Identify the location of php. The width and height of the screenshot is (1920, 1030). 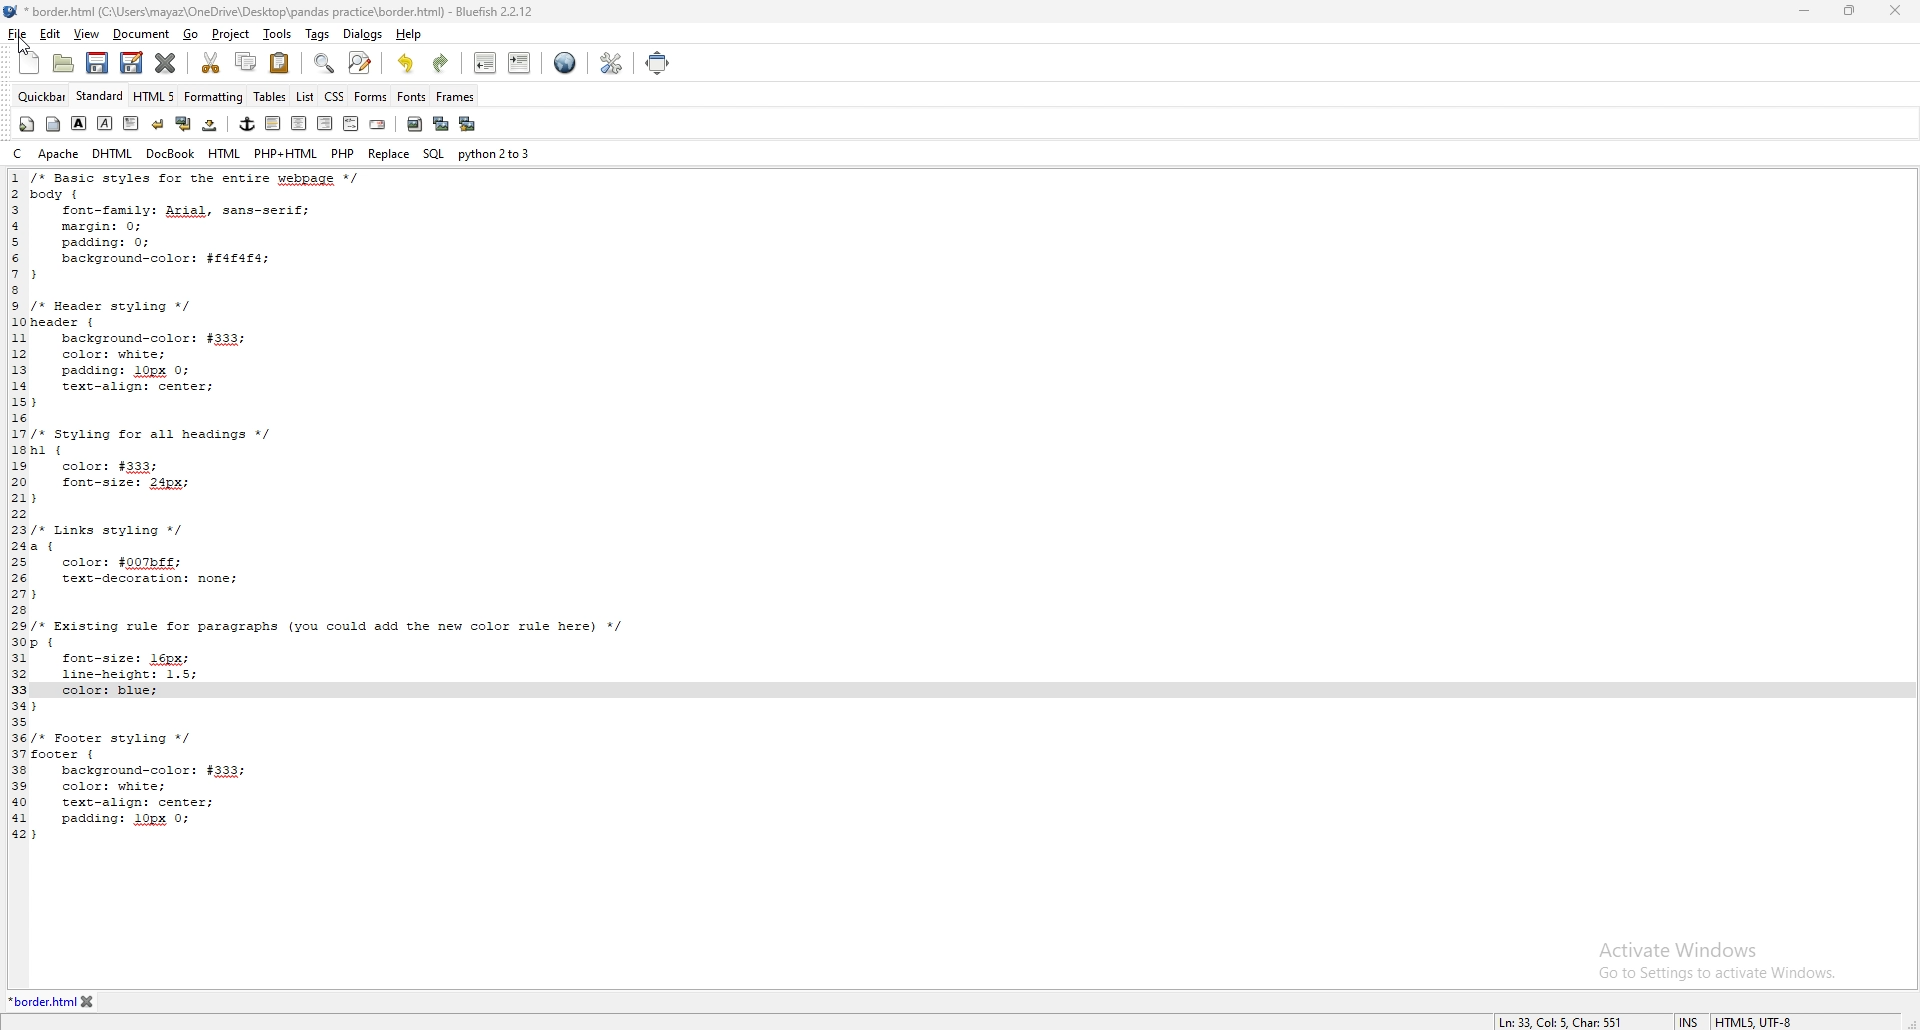
(344, 153).